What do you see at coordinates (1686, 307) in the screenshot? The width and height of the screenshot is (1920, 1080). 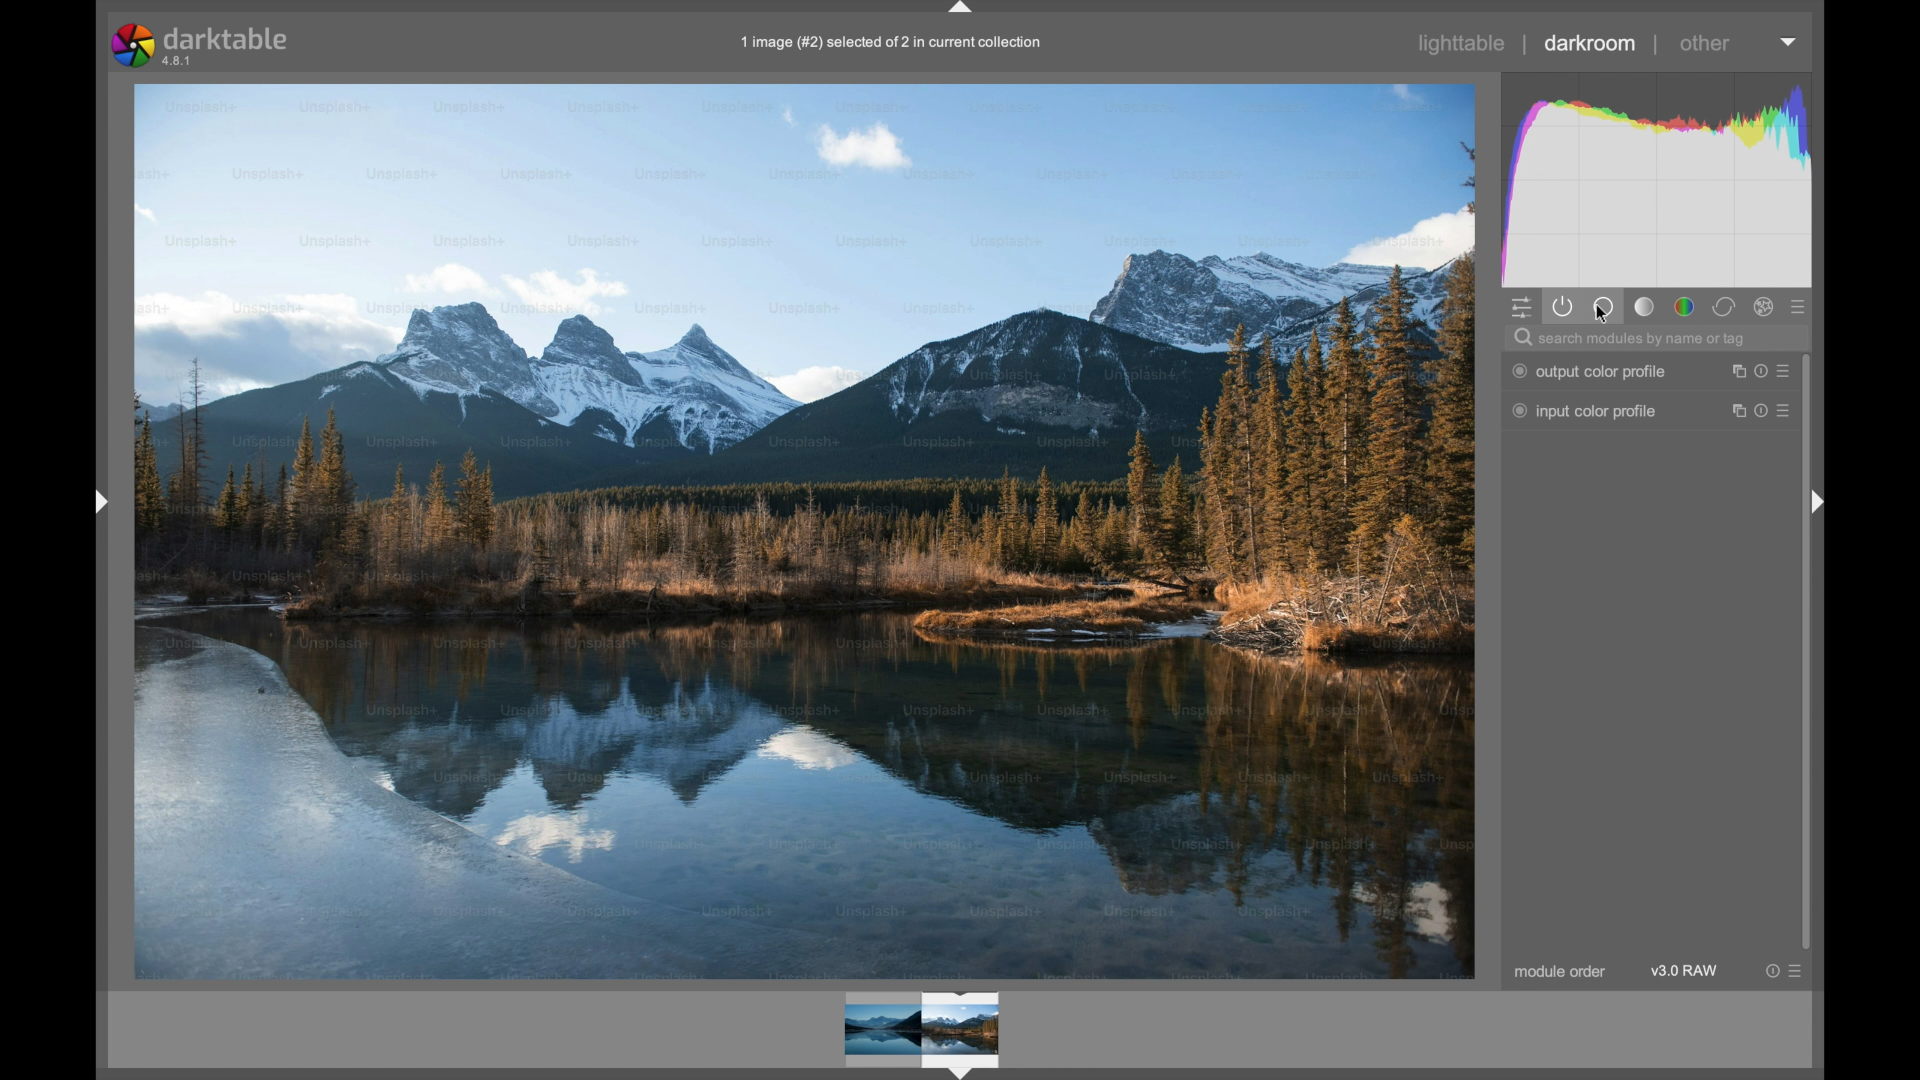 I see `color` at bounding box center [1686, 307].